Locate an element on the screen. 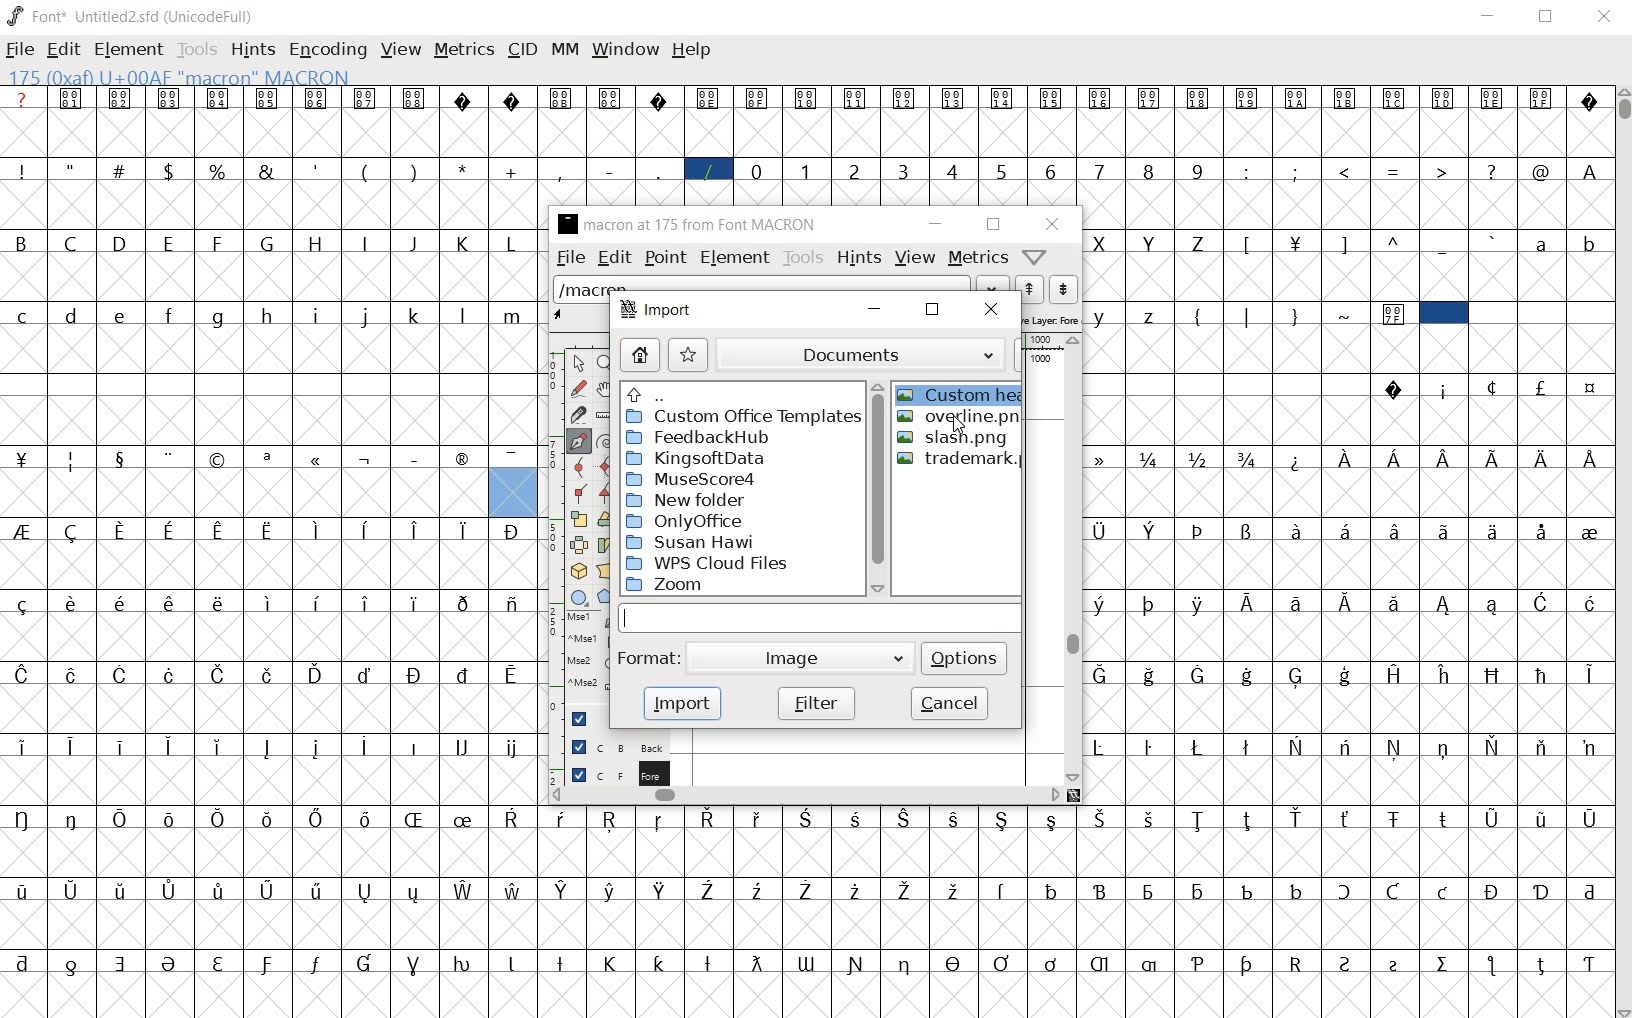 Image resolution: width=1632 pixels, height=1018 pixels. empty spaces is located at coordinates (1228, 385).